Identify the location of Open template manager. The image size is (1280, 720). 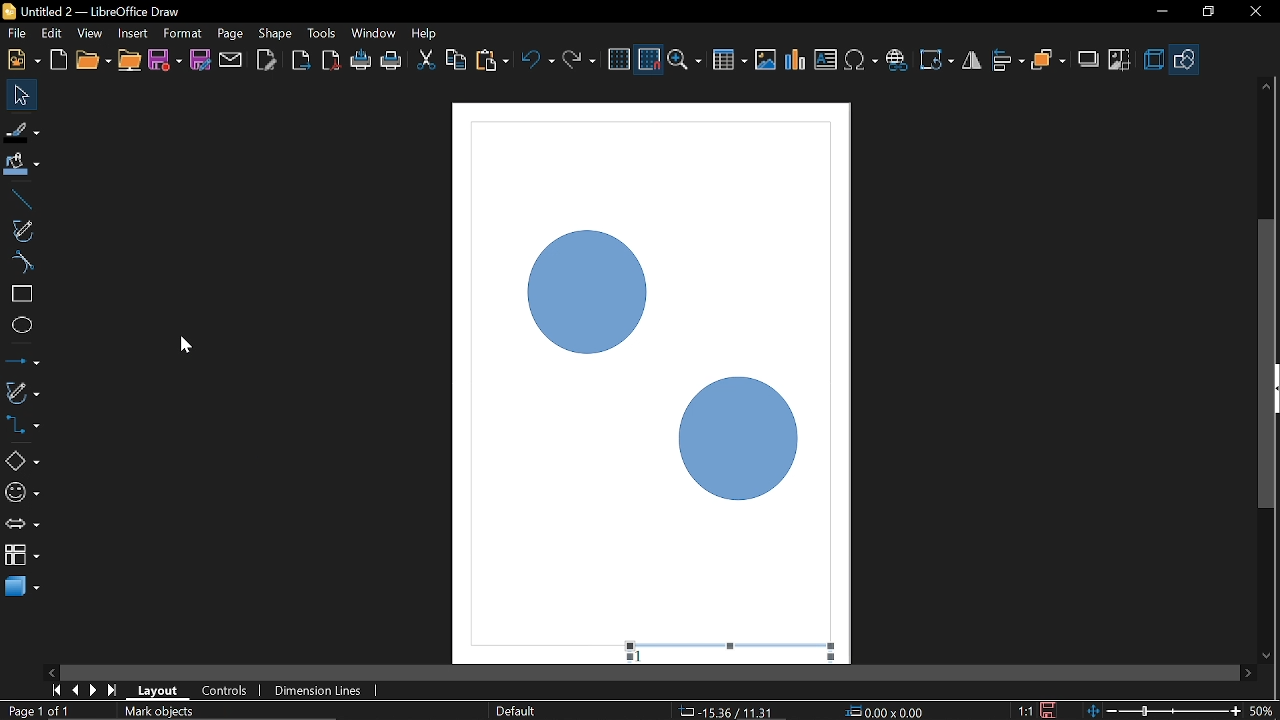
(58, 60).